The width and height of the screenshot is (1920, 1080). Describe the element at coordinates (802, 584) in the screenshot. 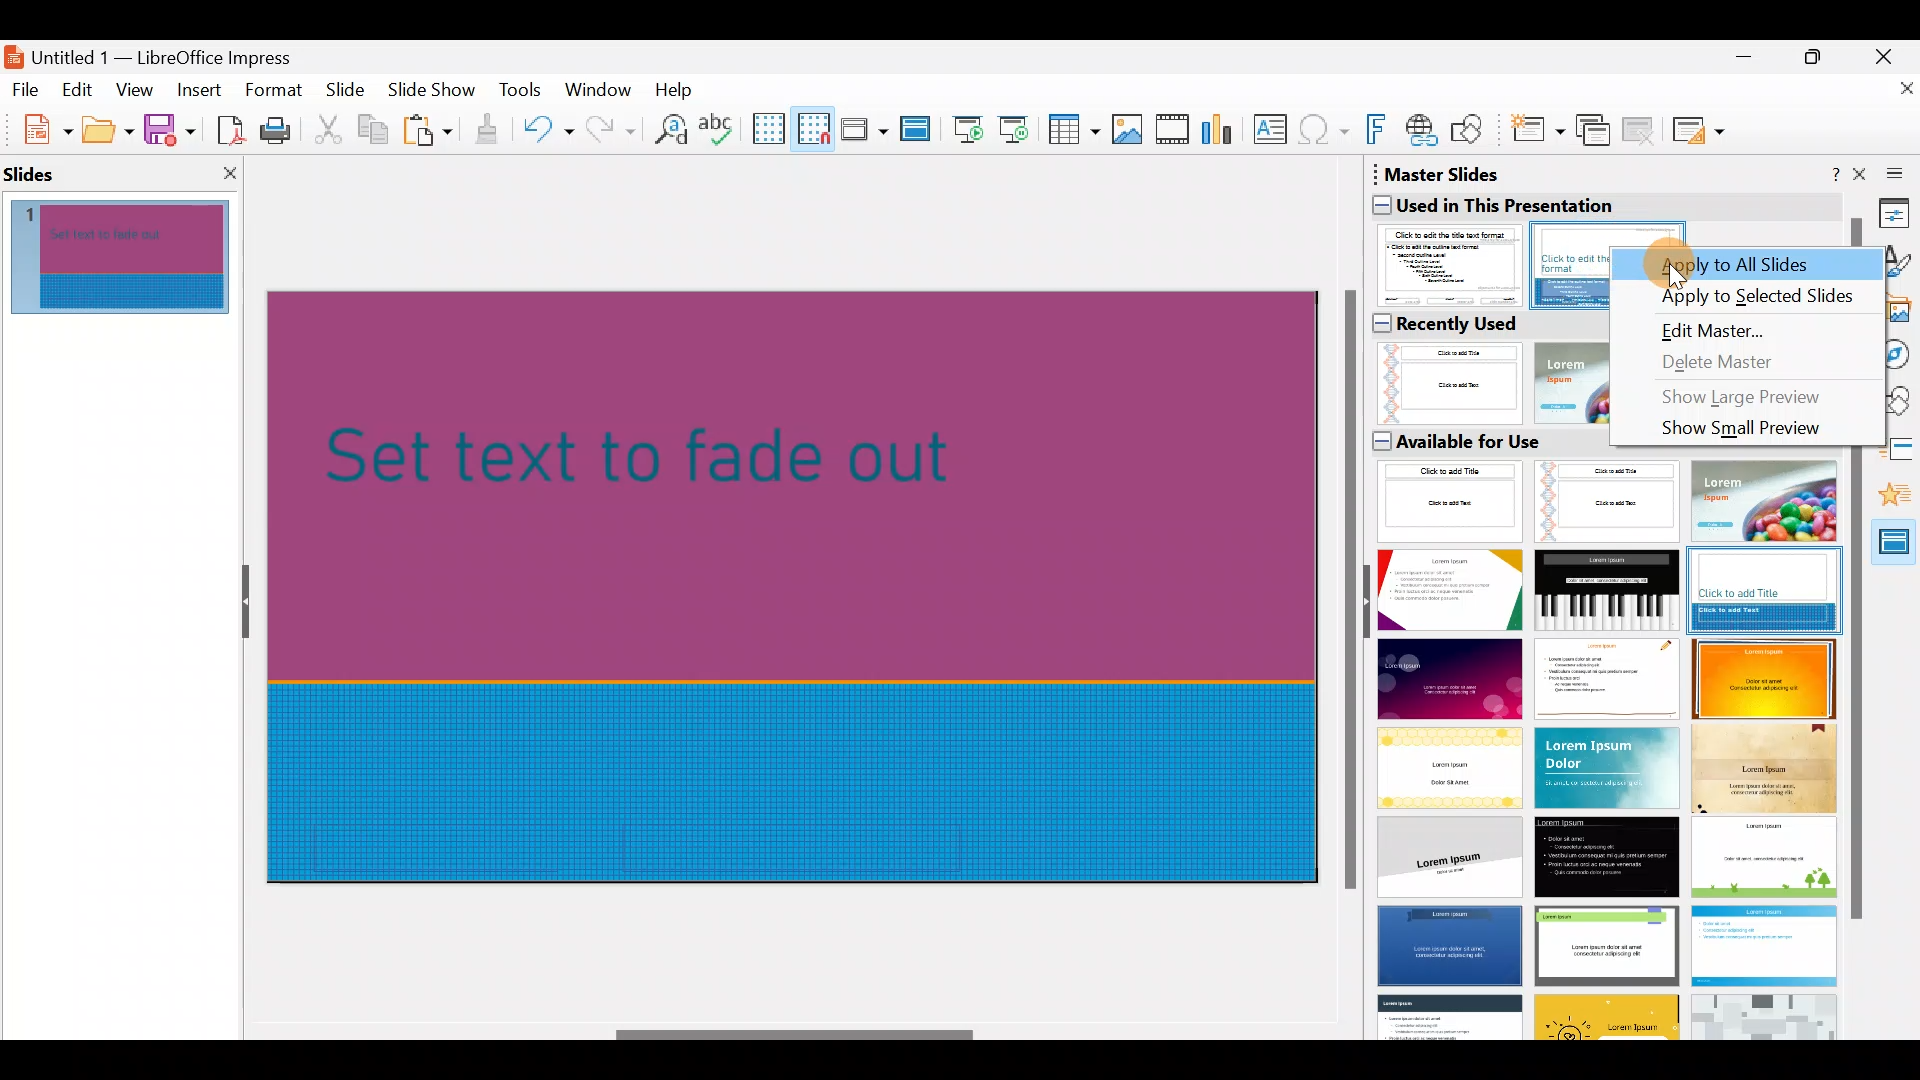

I see `Presentation slide` at that location.